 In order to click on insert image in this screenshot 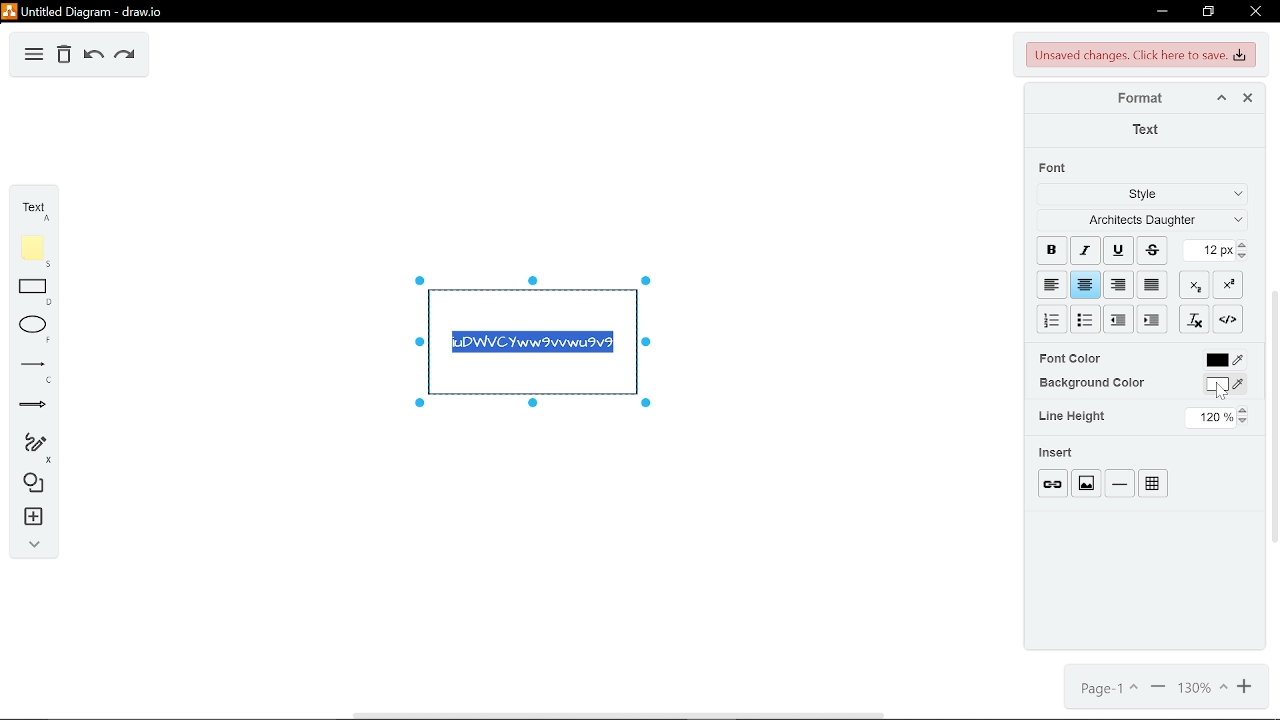, I will do `click(1086, 483)`.